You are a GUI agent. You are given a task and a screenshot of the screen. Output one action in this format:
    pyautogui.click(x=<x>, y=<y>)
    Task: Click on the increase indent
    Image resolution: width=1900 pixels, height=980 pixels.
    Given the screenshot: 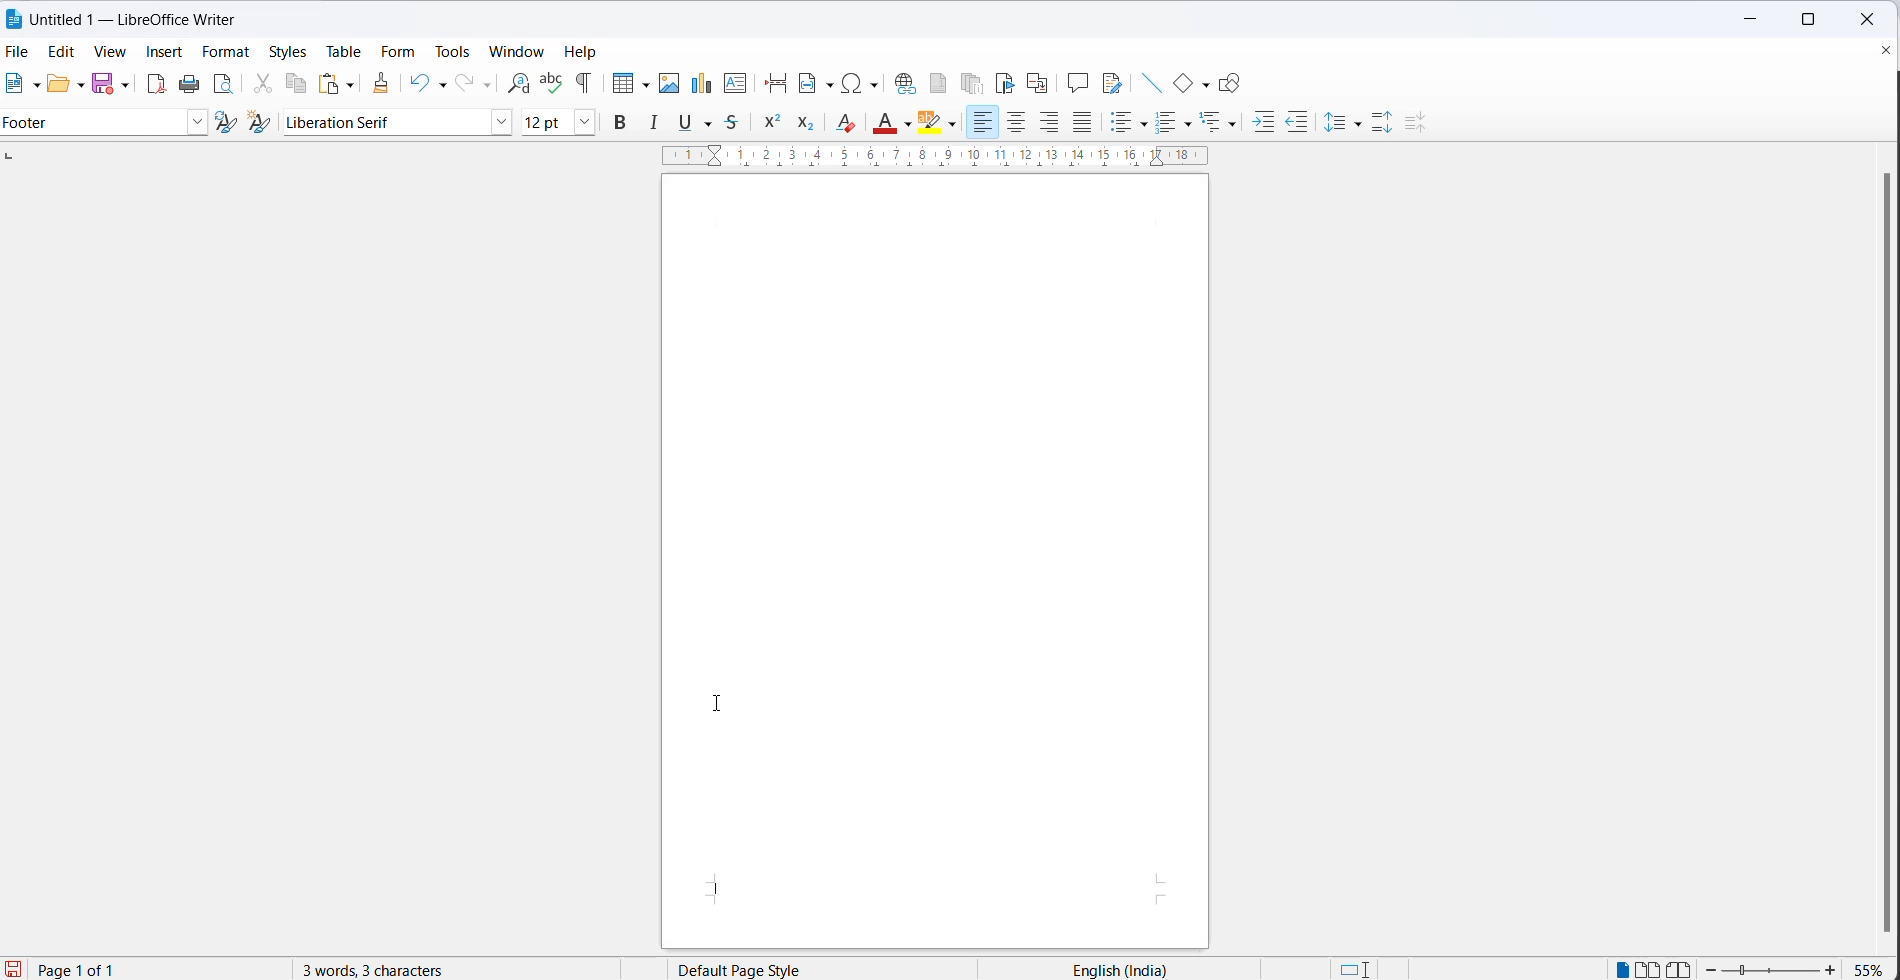 What is the action you would take?
    pyautogui.click(x=1263, y=122)
    